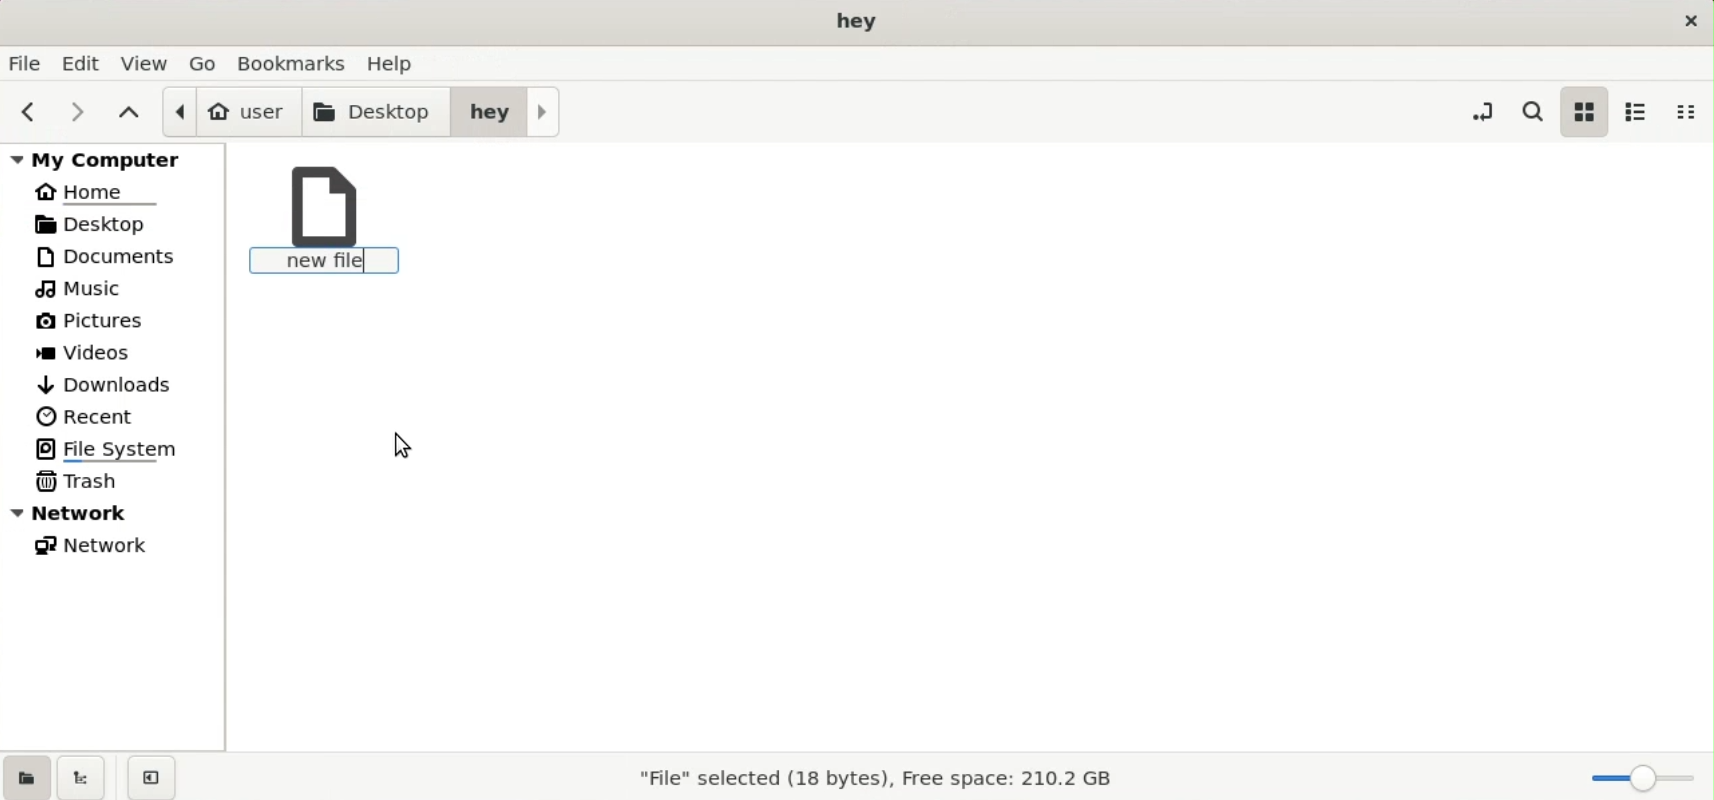 This screenshot has width=1714, height=800. I want to click on previous, so click(25, 112).